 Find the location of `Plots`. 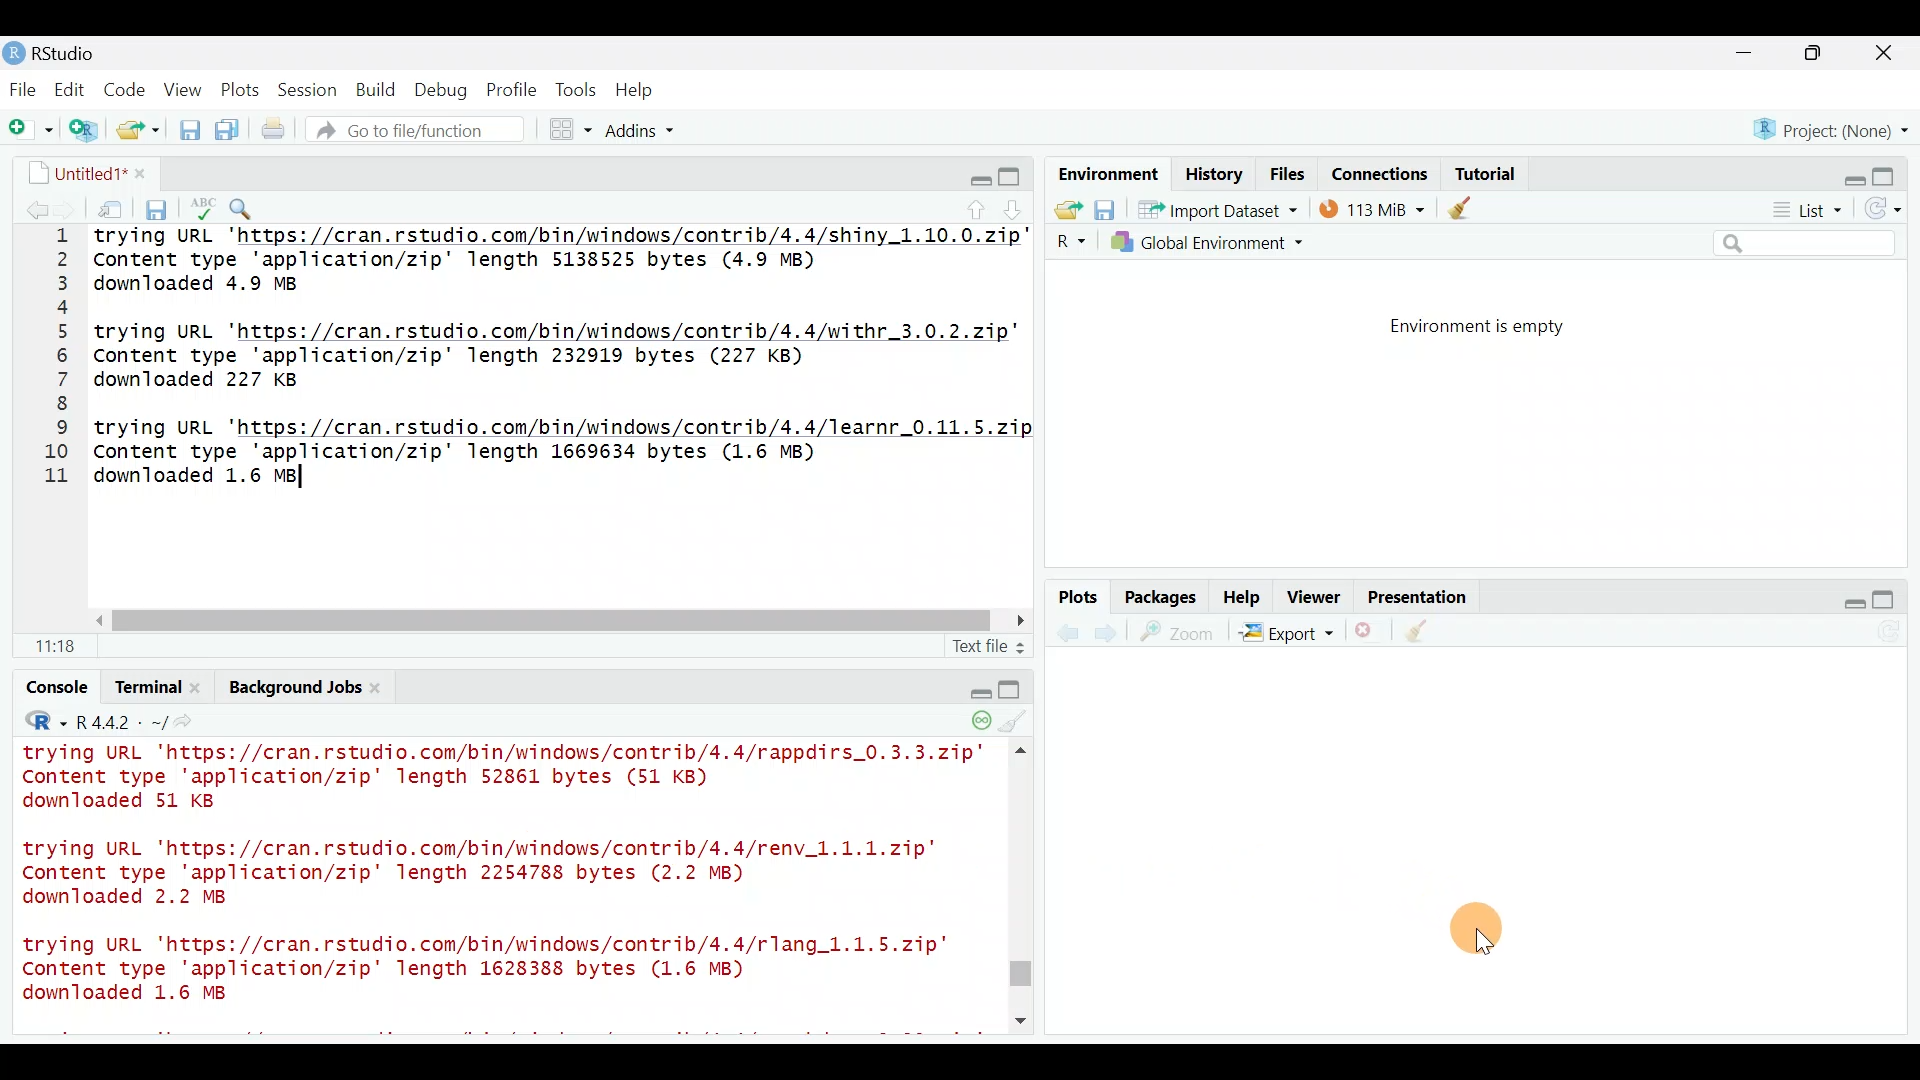

Plots is located at coordinates (1079, 598).